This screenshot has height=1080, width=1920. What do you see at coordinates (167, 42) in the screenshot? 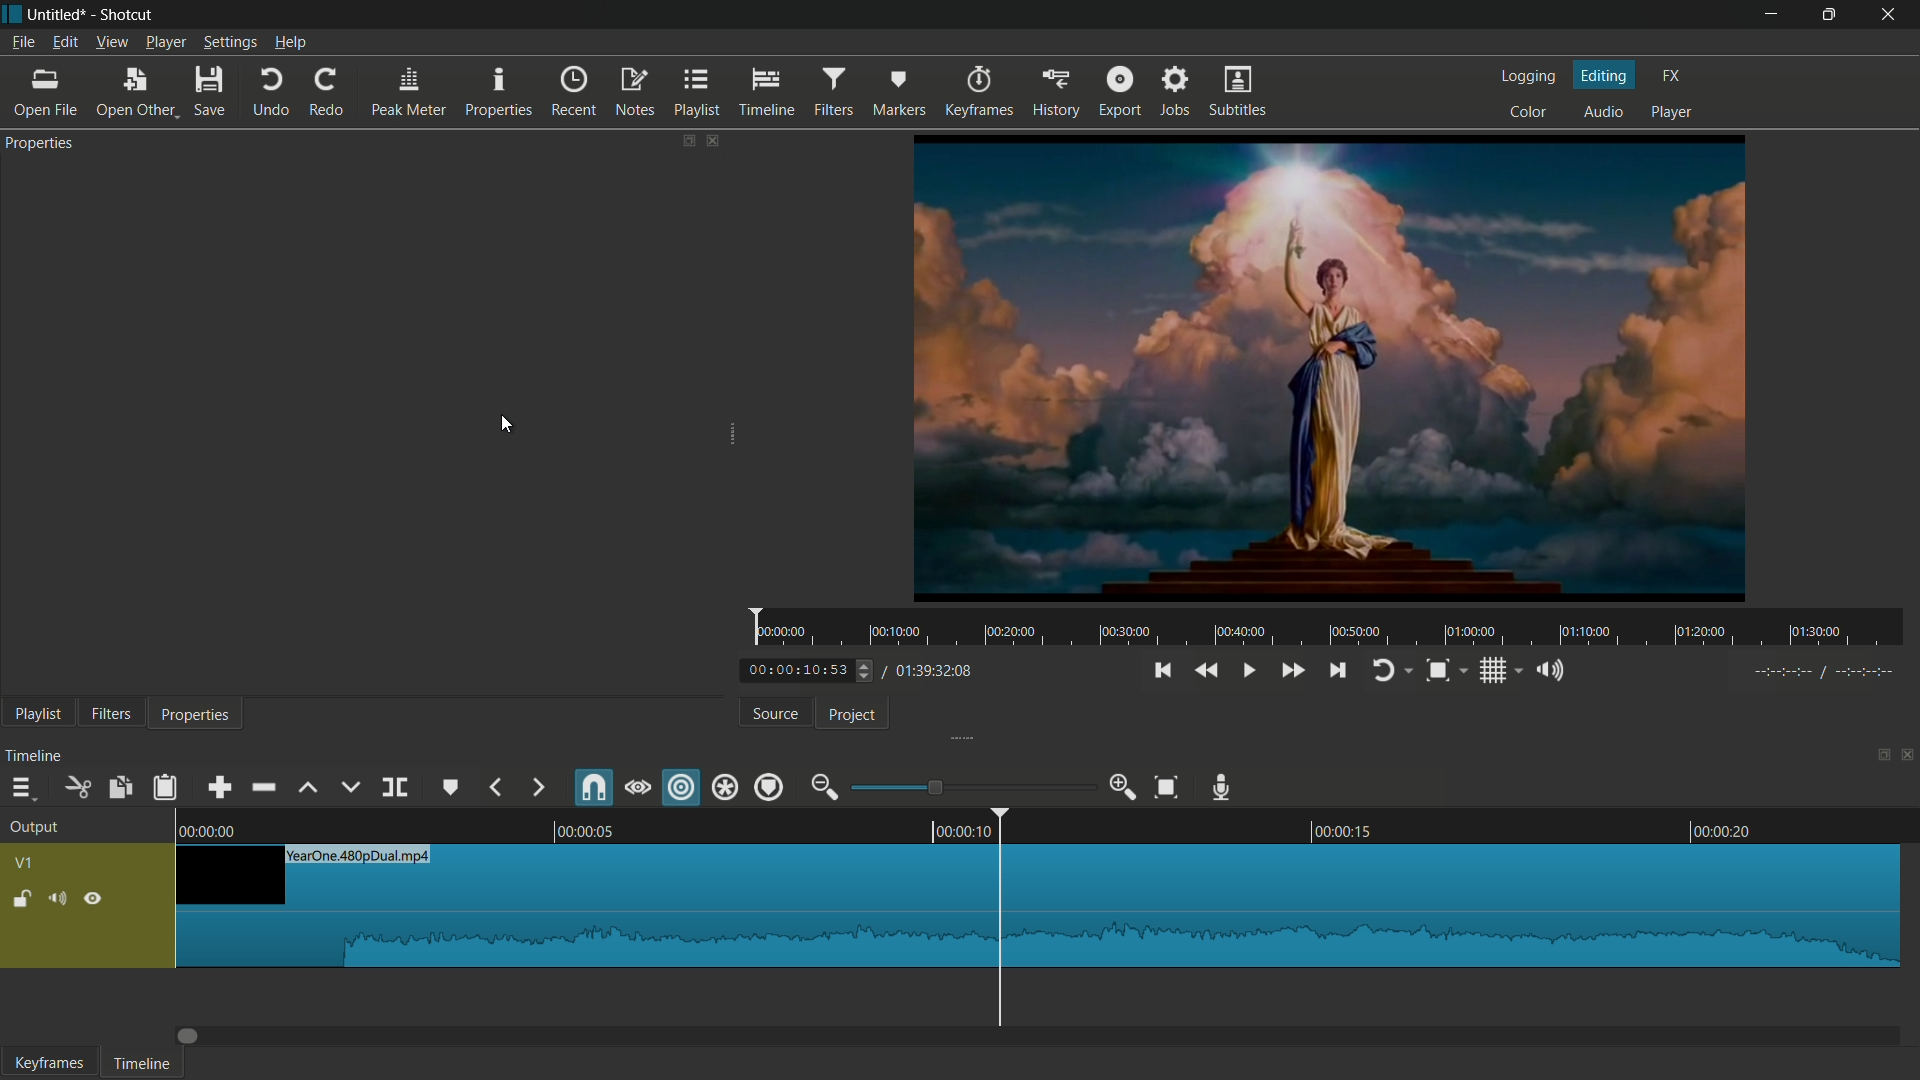
I see `player menu` at bounding box center [167, 42].